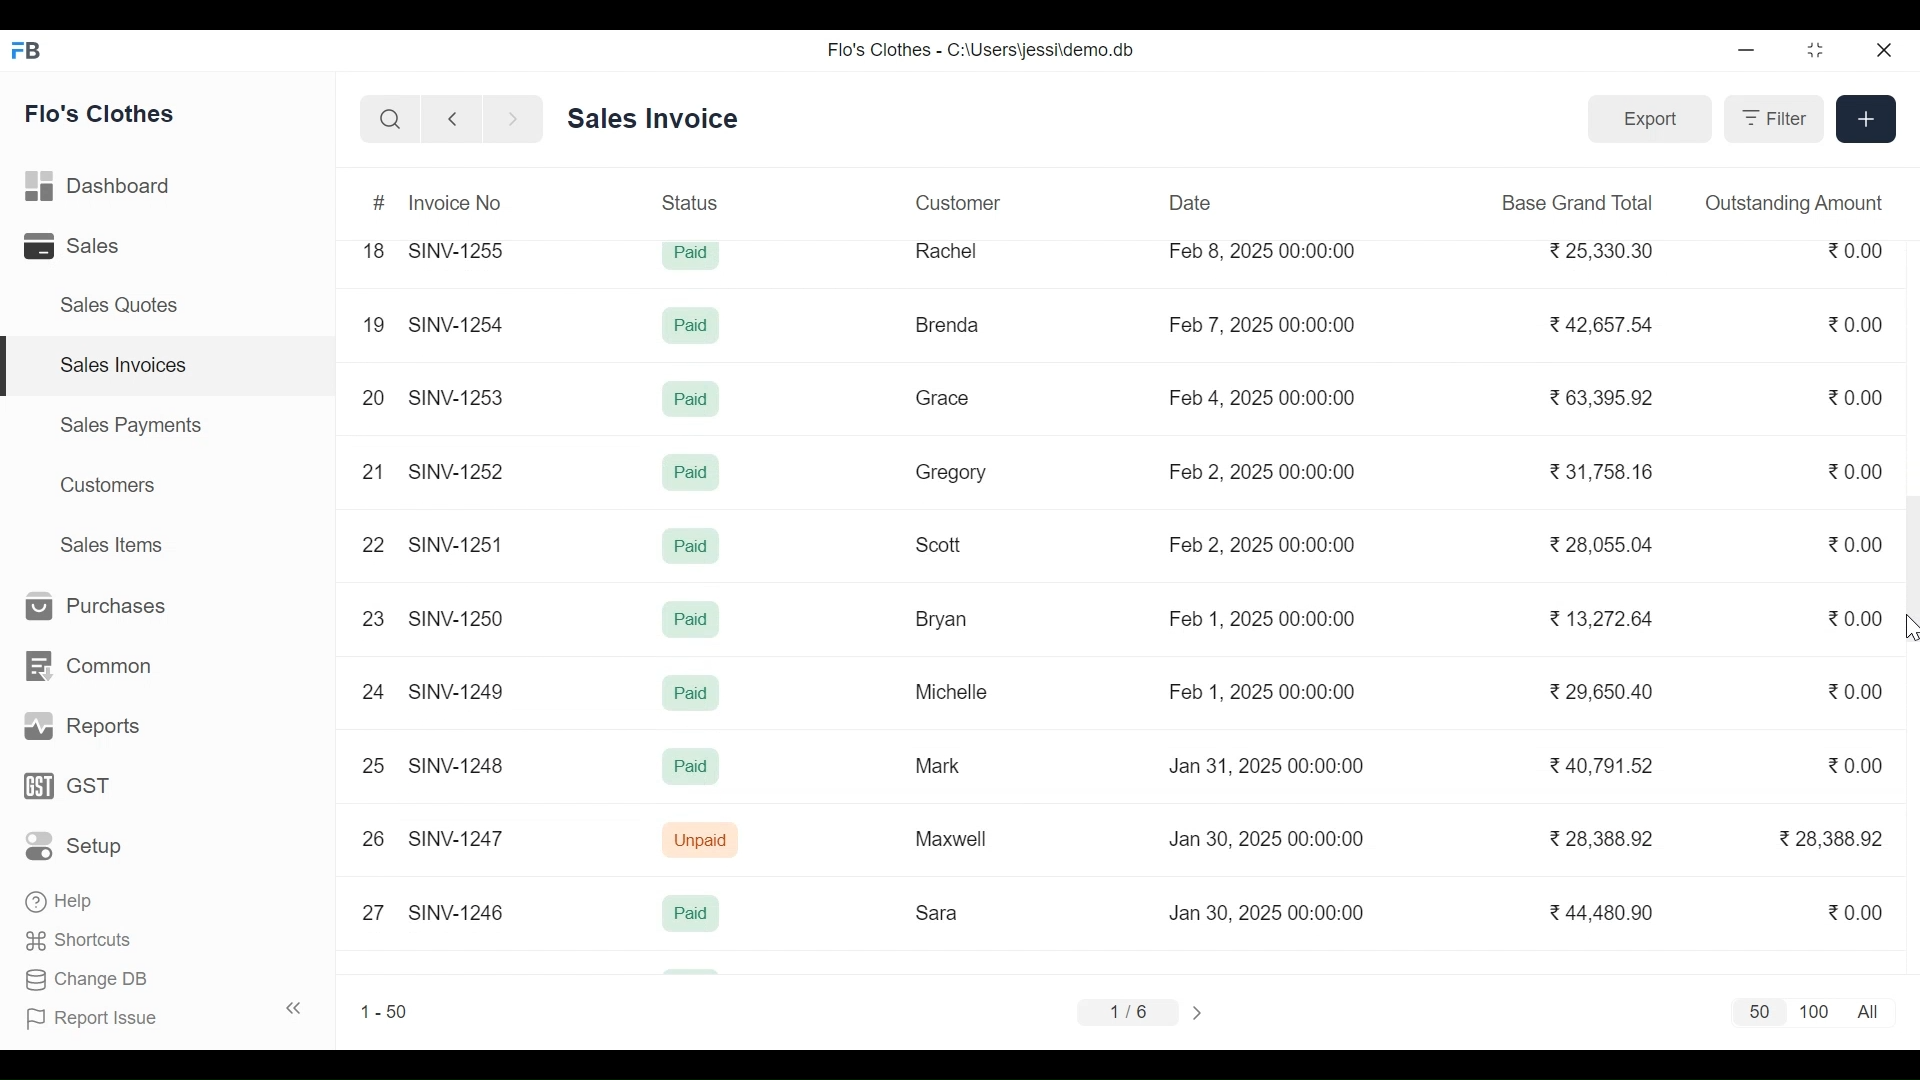  Describe the element at coordinates (1831, 838) in the screenshot. I see `28,388.92` at that location.